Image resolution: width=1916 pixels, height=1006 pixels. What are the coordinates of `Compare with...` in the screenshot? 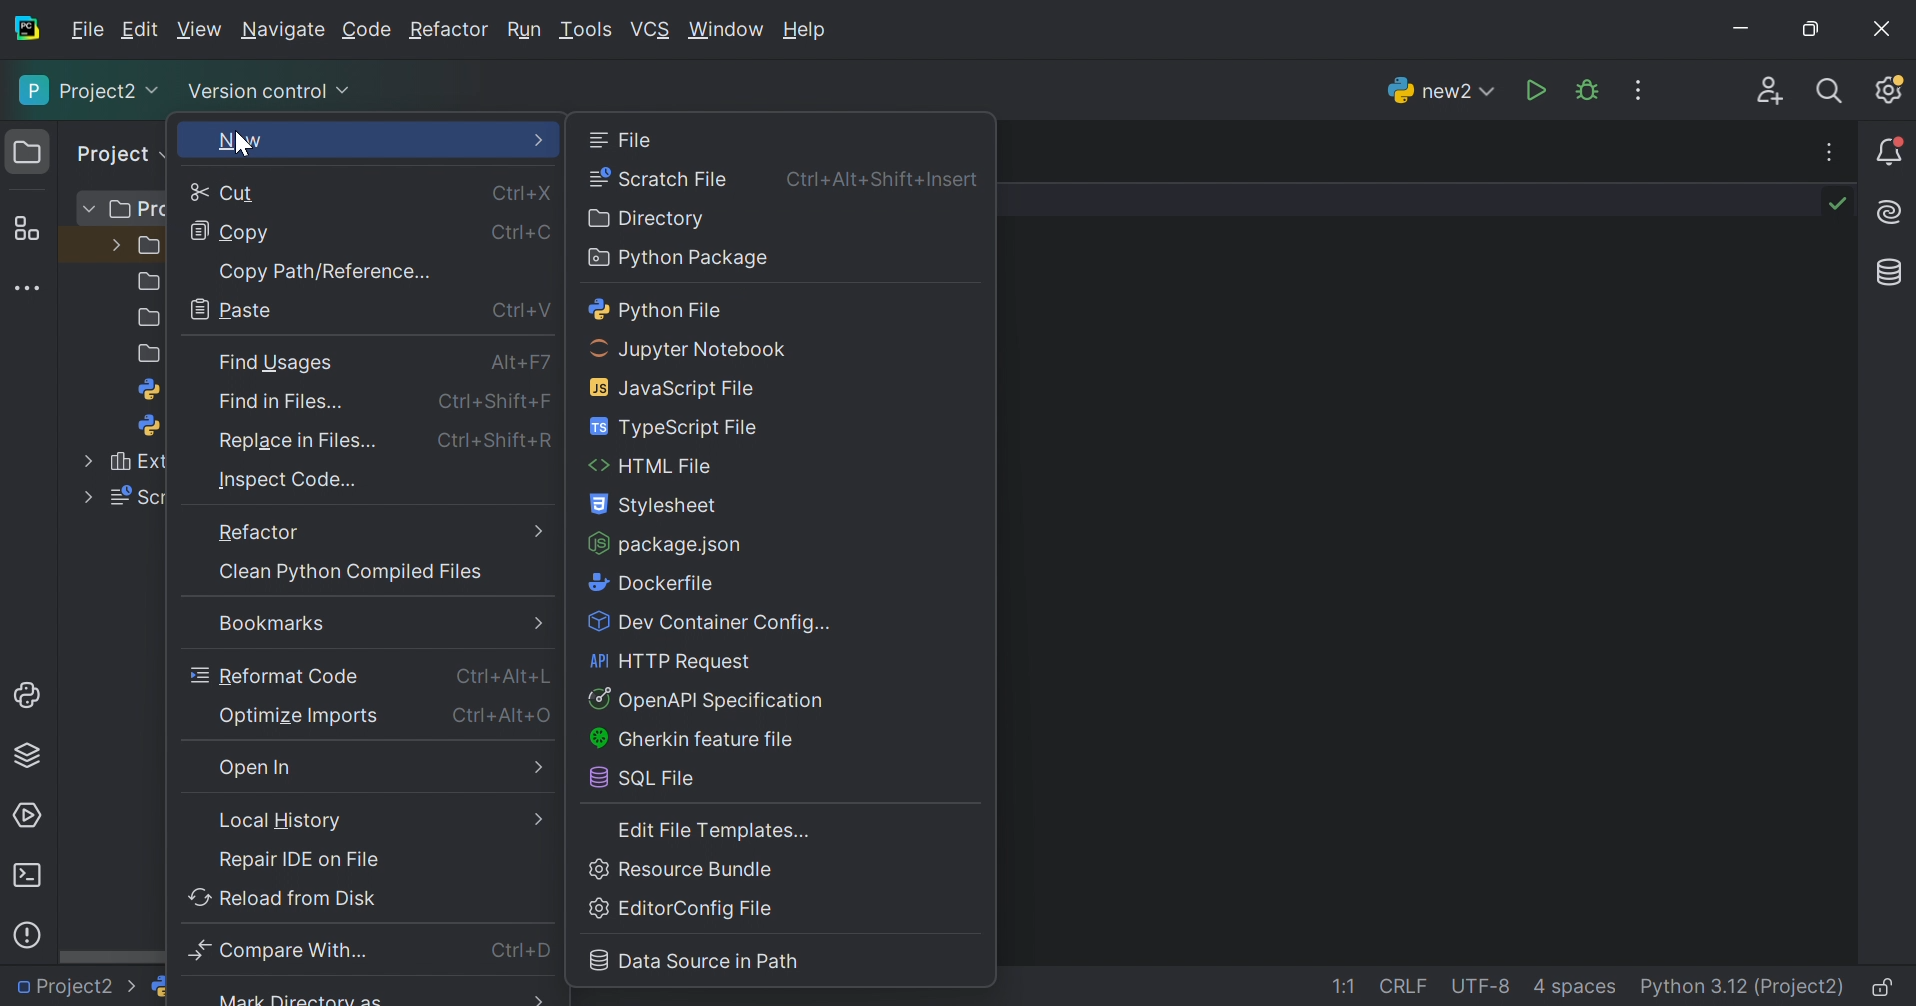 It's located at (286, 950).